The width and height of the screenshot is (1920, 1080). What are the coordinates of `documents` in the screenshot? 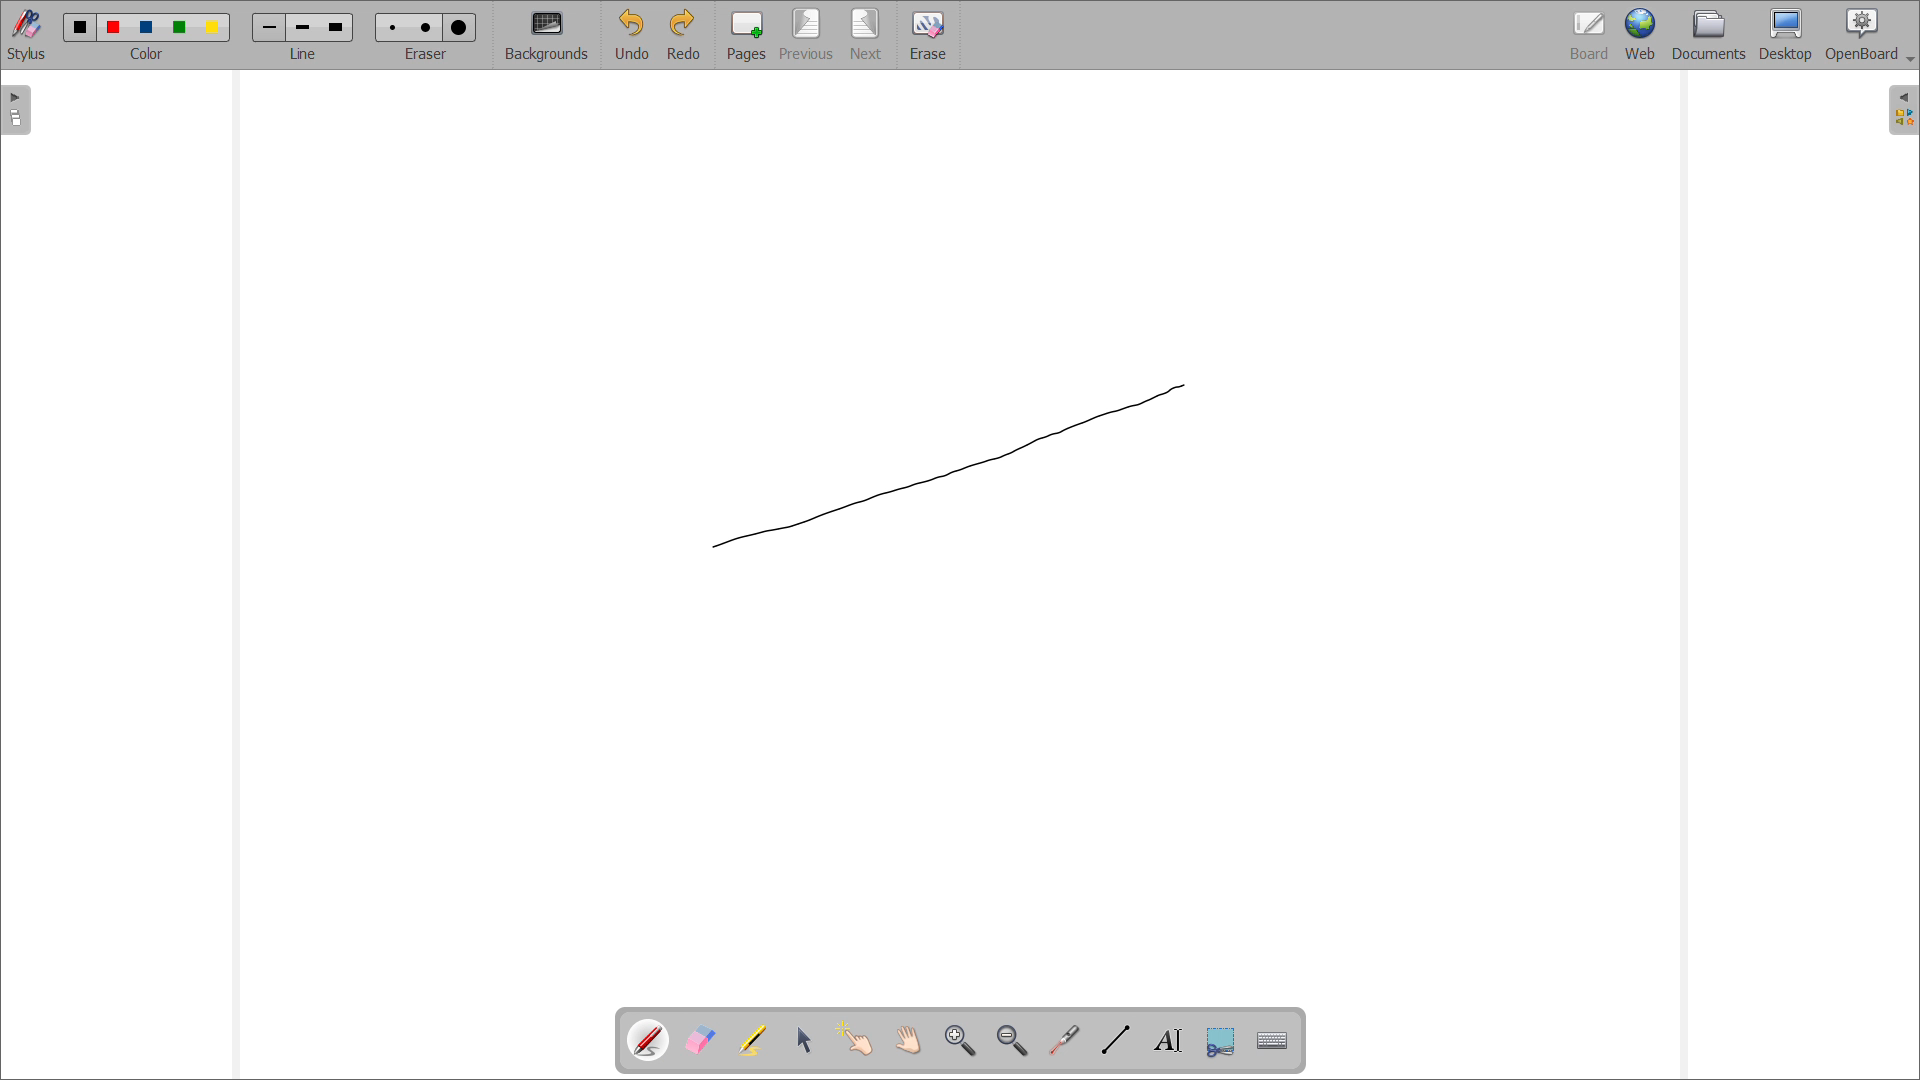 It's located at (1709, 36).